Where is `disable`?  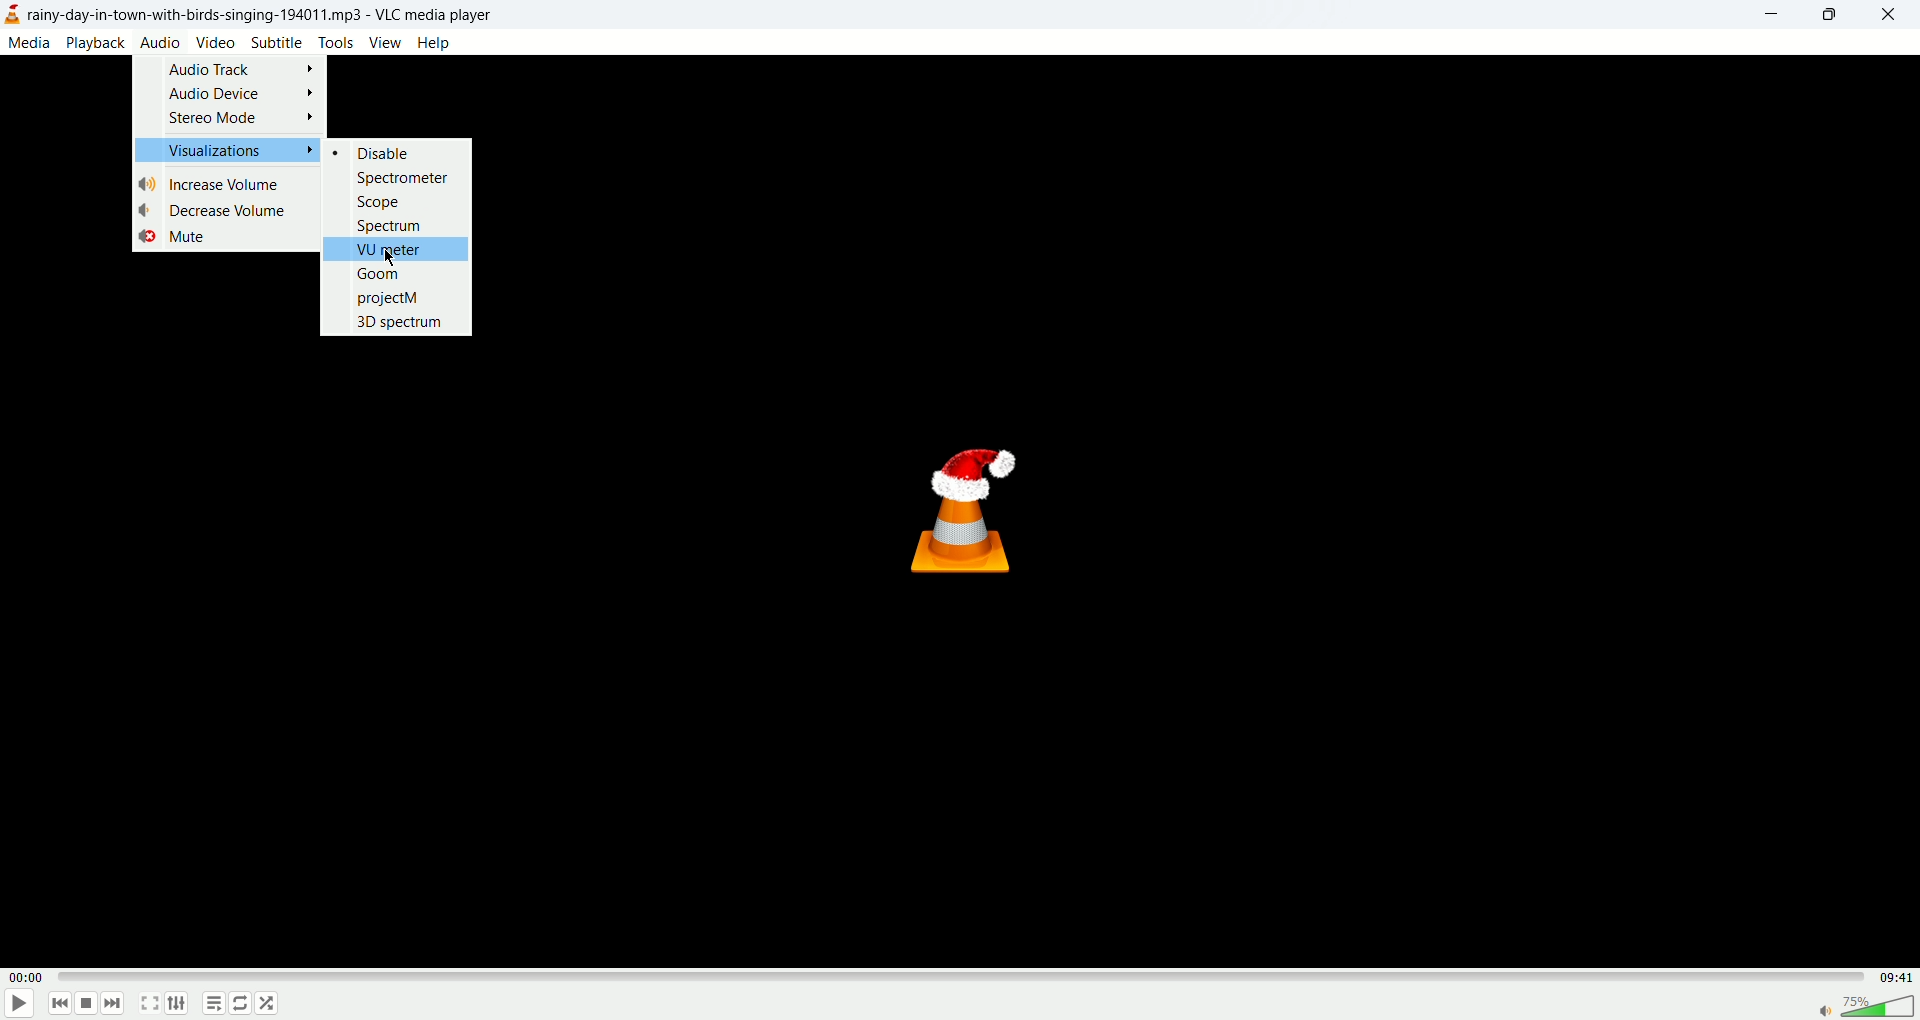
disable is located at coordinates (389, 152).